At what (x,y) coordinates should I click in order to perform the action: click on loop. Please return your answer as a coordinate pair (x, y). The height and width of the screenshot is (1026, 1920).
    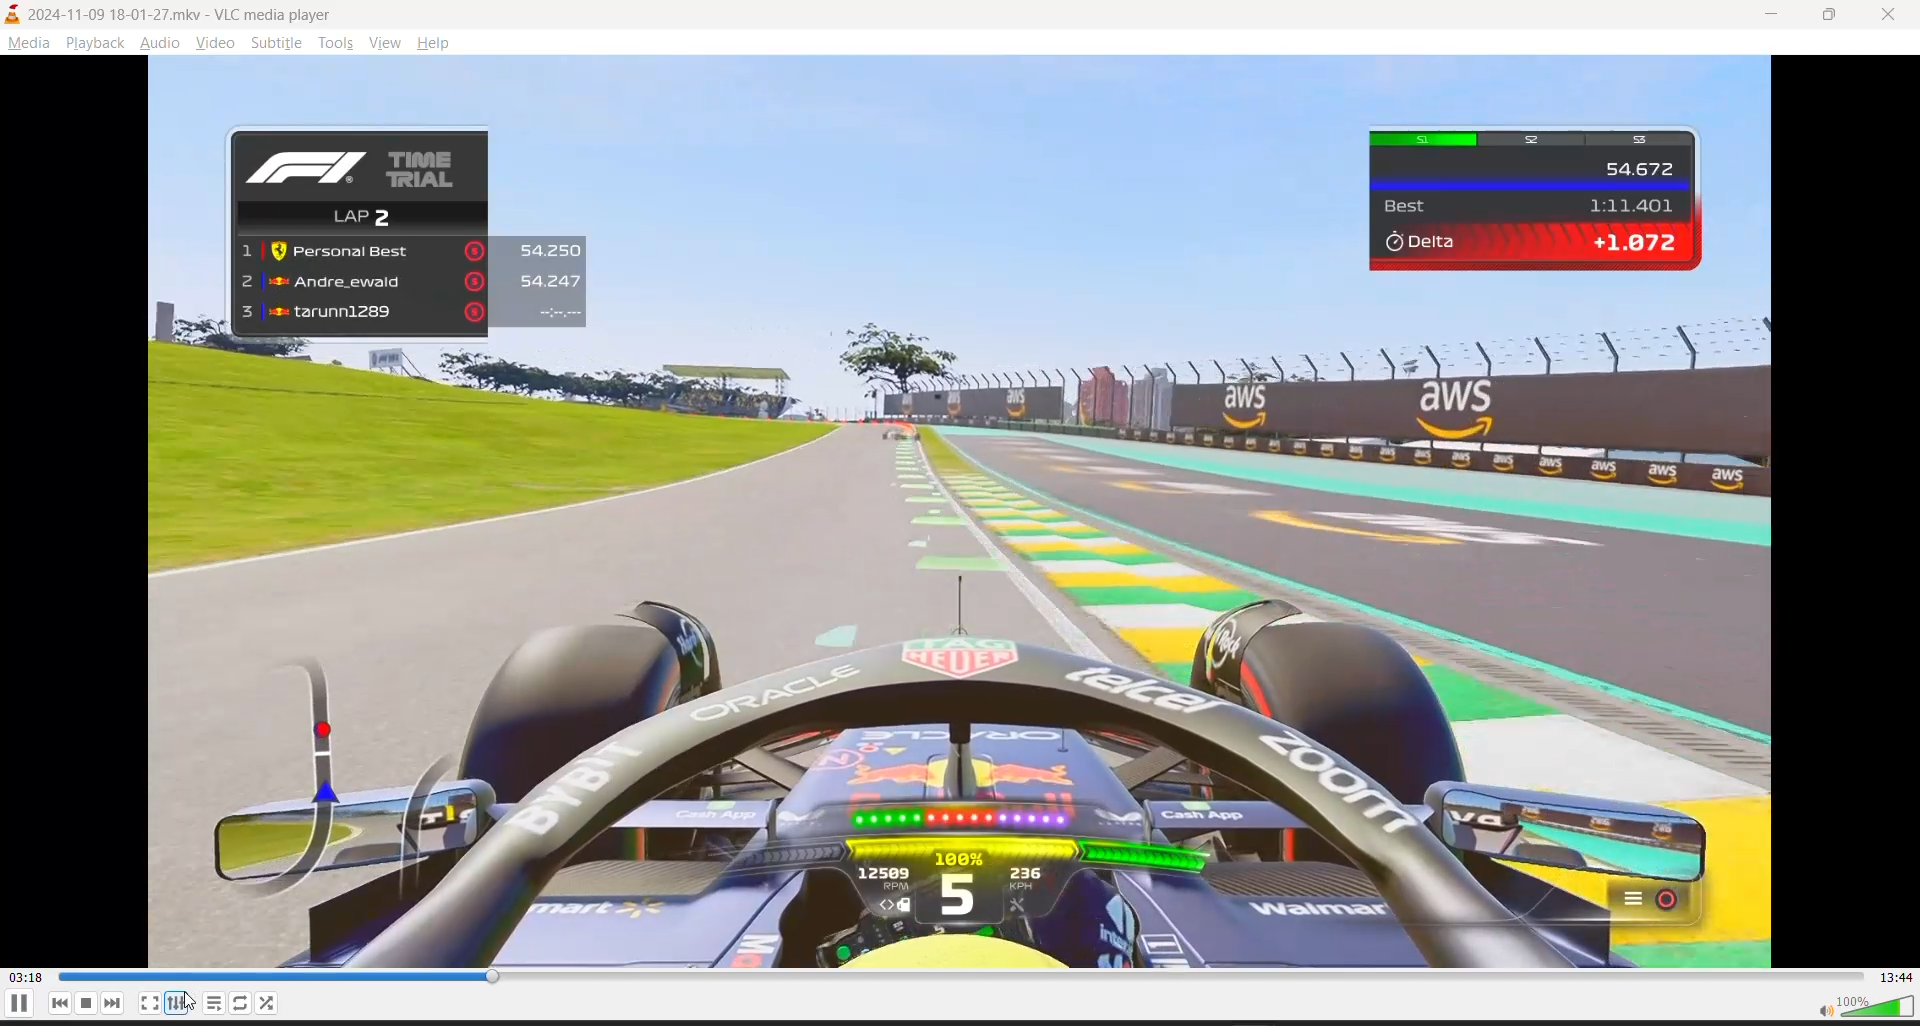
    Looking at the image, I should click on (267, 1004).